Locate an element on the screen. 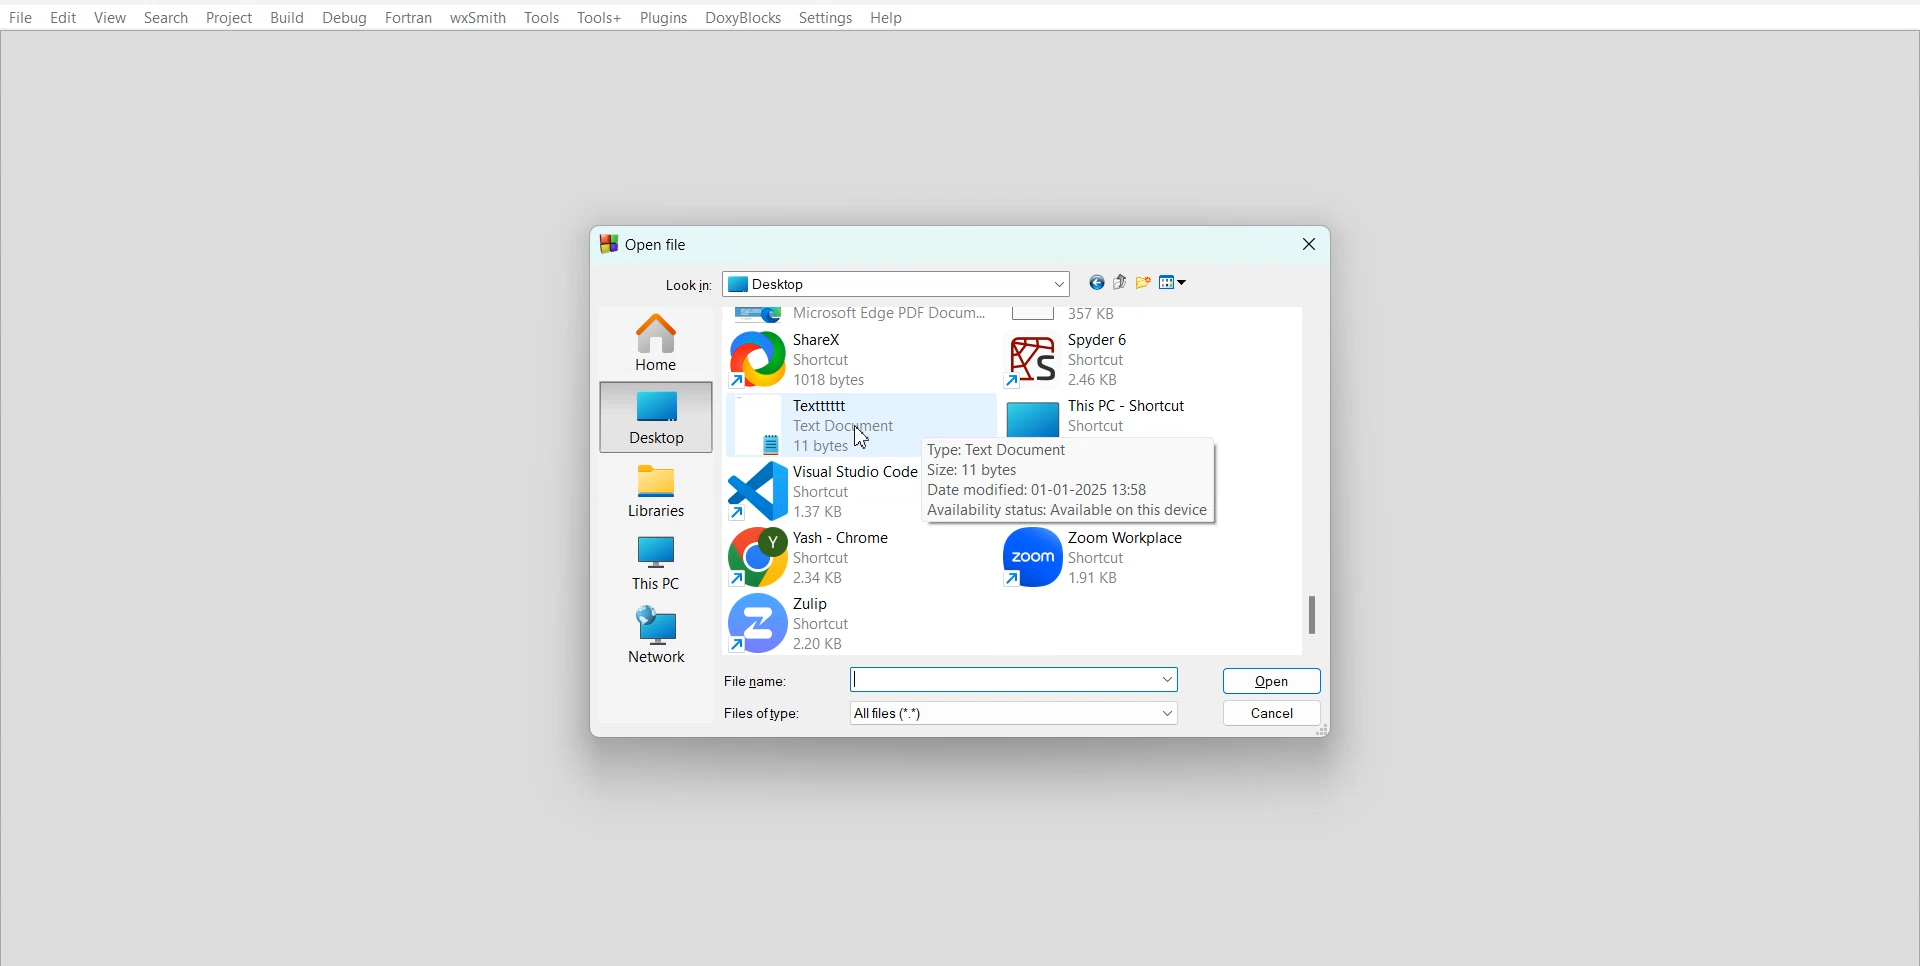 The height and width of the screenshot is (966, 1920). Project is located at coordinates (228, 18).